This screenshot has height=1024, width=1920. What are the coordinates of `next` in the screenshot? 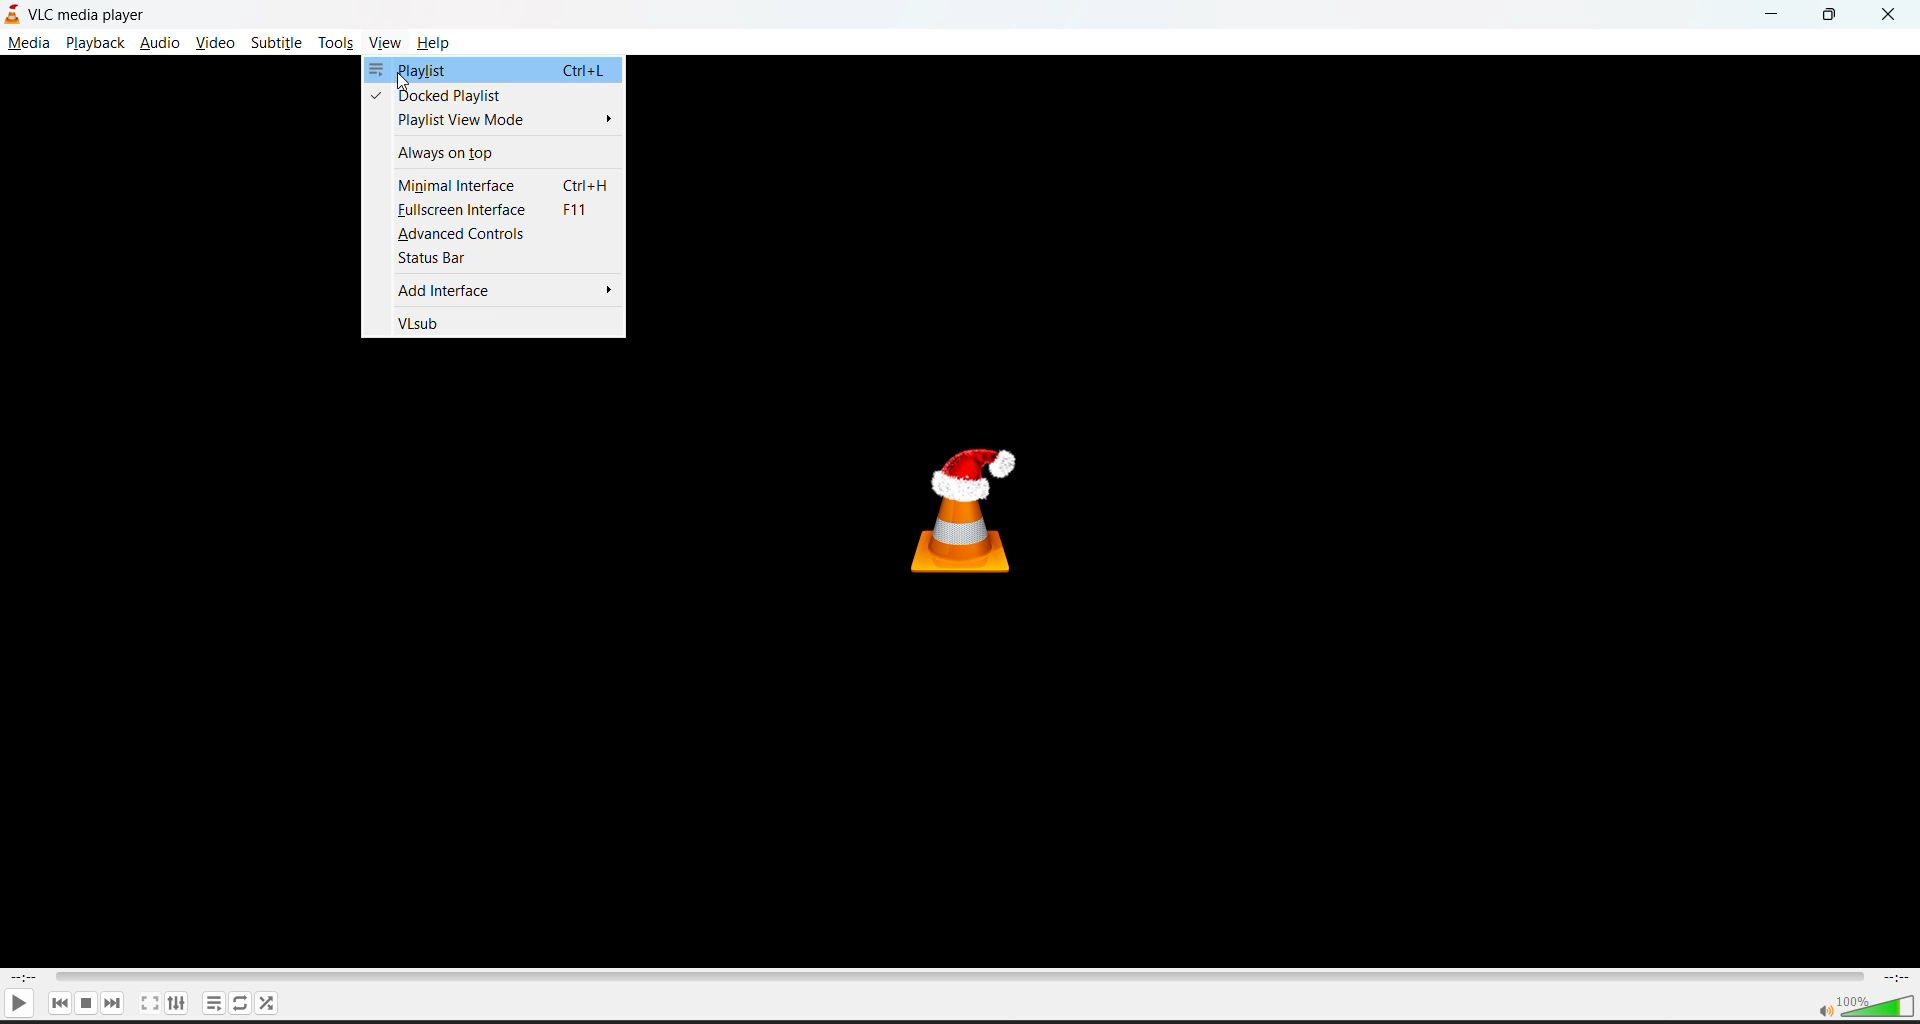 It's located at (113, 1004).